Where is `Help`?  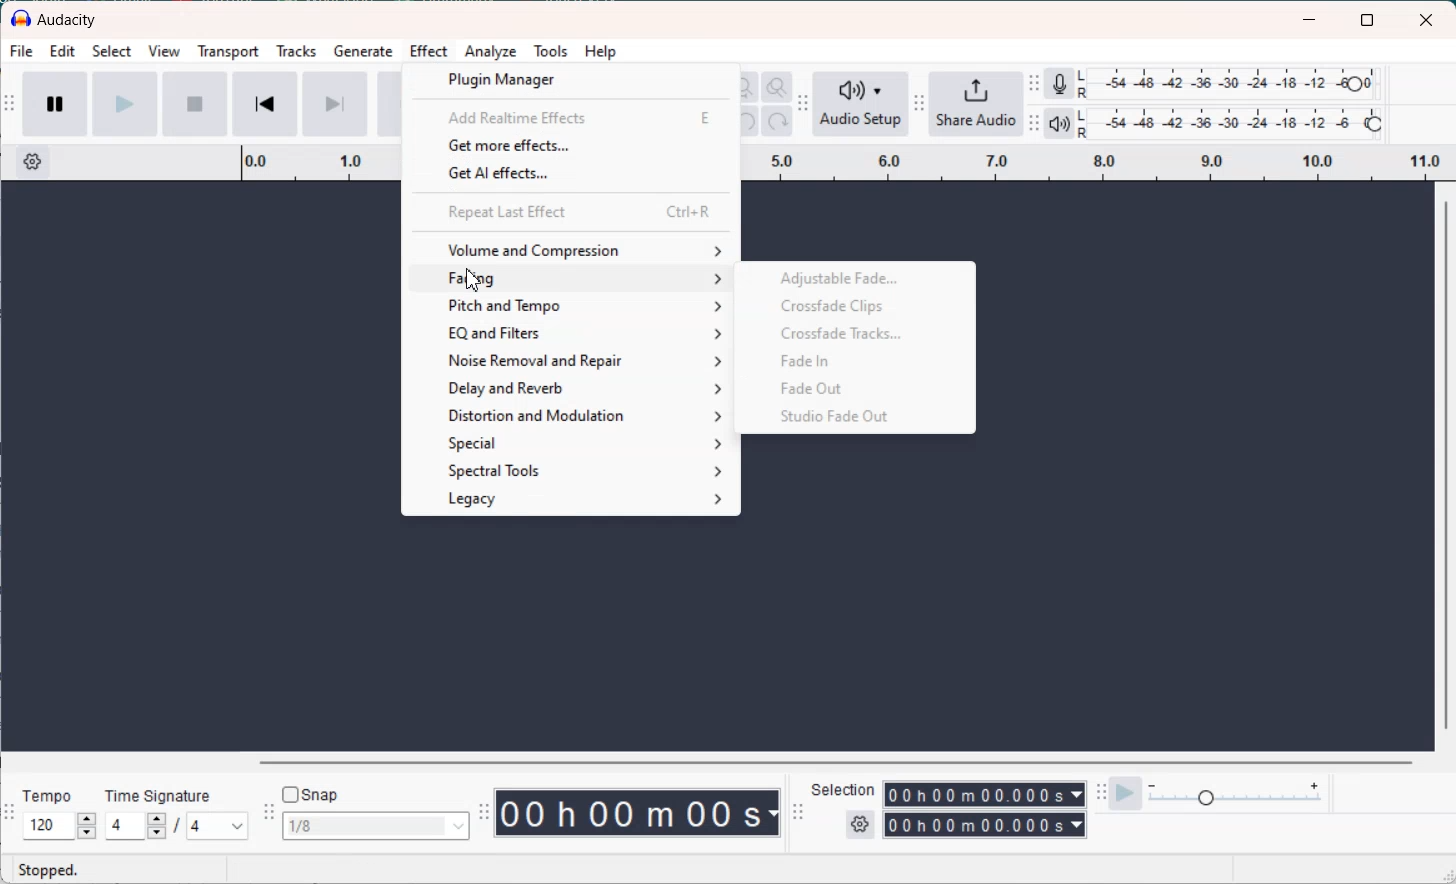
Help is located at coordinates (601, 51).